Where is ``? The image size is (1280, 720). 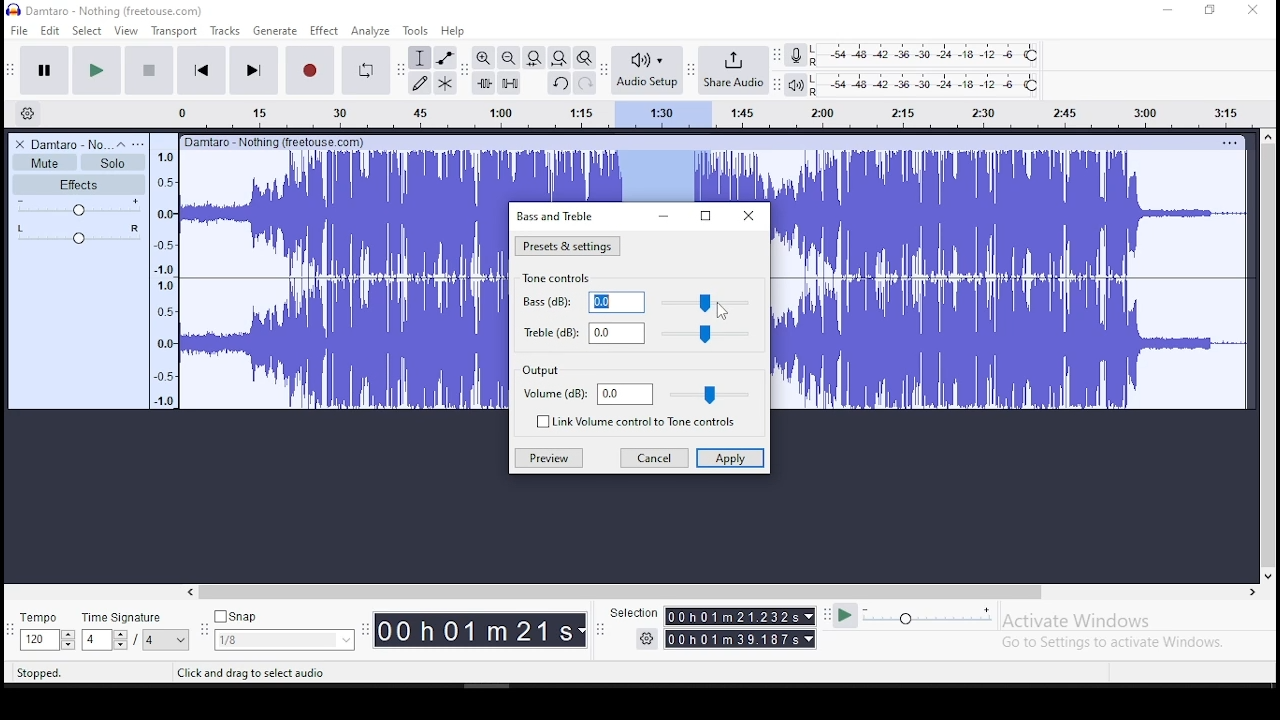  is located at coordinates (203, 629).